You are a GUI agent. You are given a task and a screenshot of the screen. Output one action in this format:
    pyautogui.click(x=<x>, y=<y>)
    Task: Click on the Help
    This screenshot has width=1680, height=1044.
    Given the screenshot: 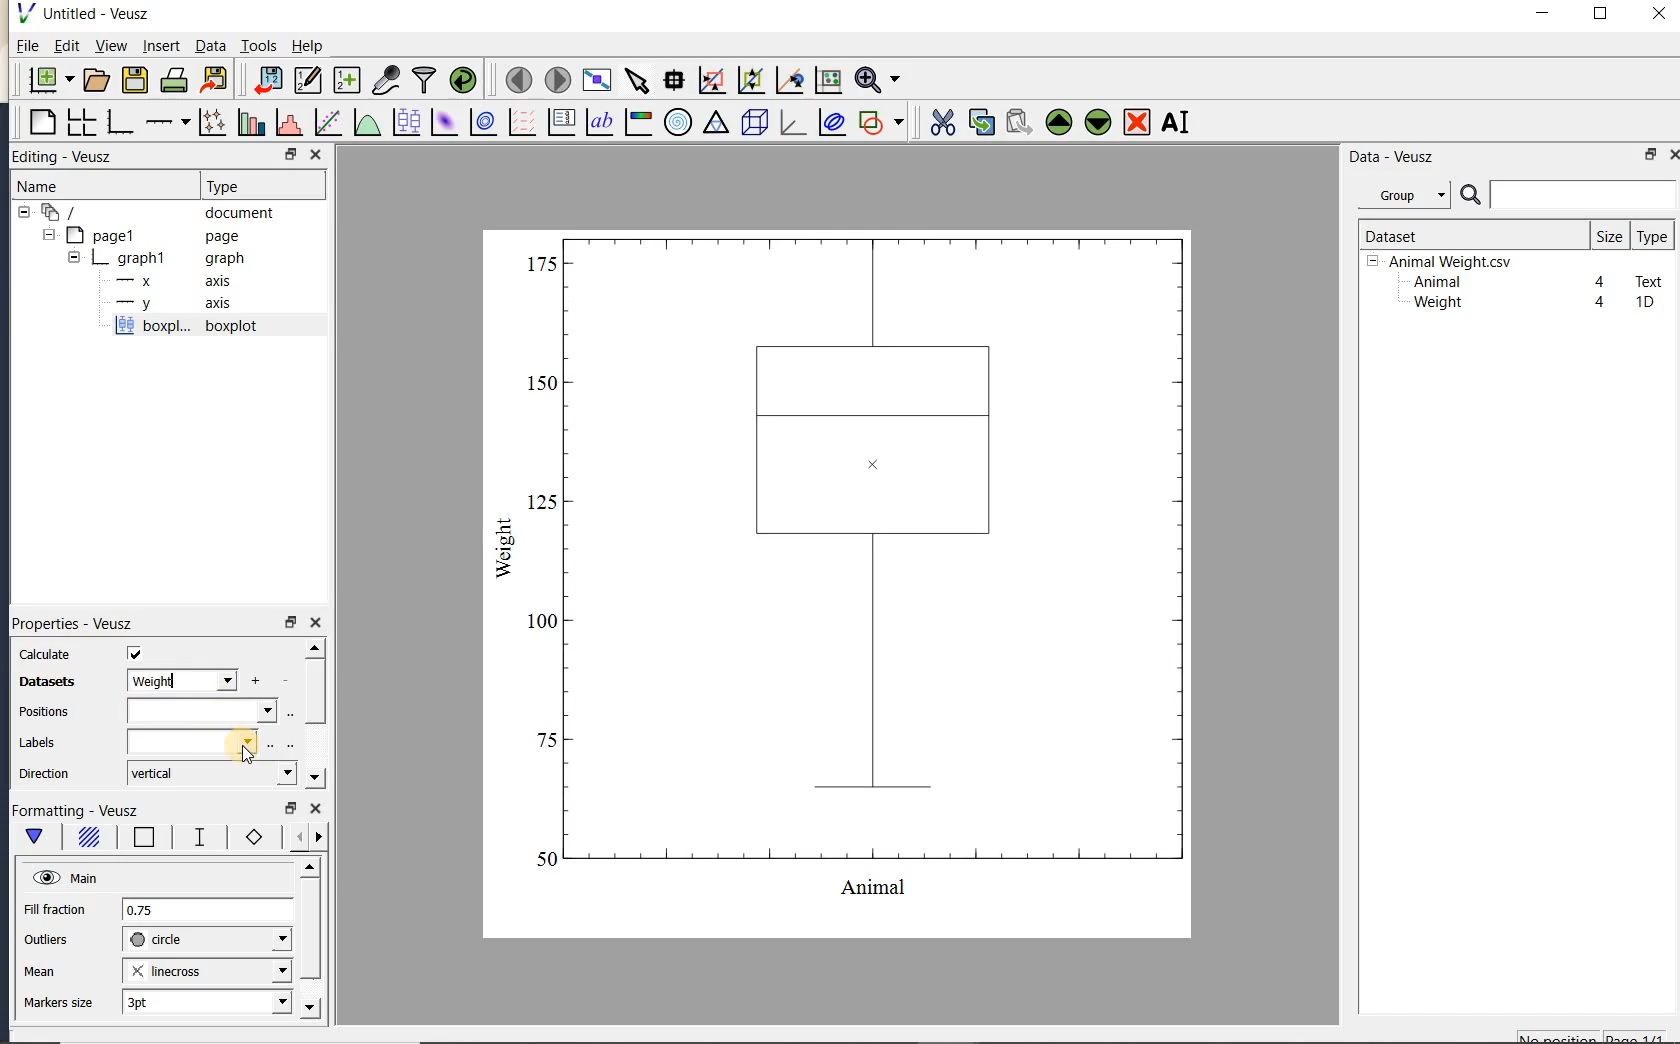 What is the action you would take?
    pyautogui.click(x=307, y=46)
    